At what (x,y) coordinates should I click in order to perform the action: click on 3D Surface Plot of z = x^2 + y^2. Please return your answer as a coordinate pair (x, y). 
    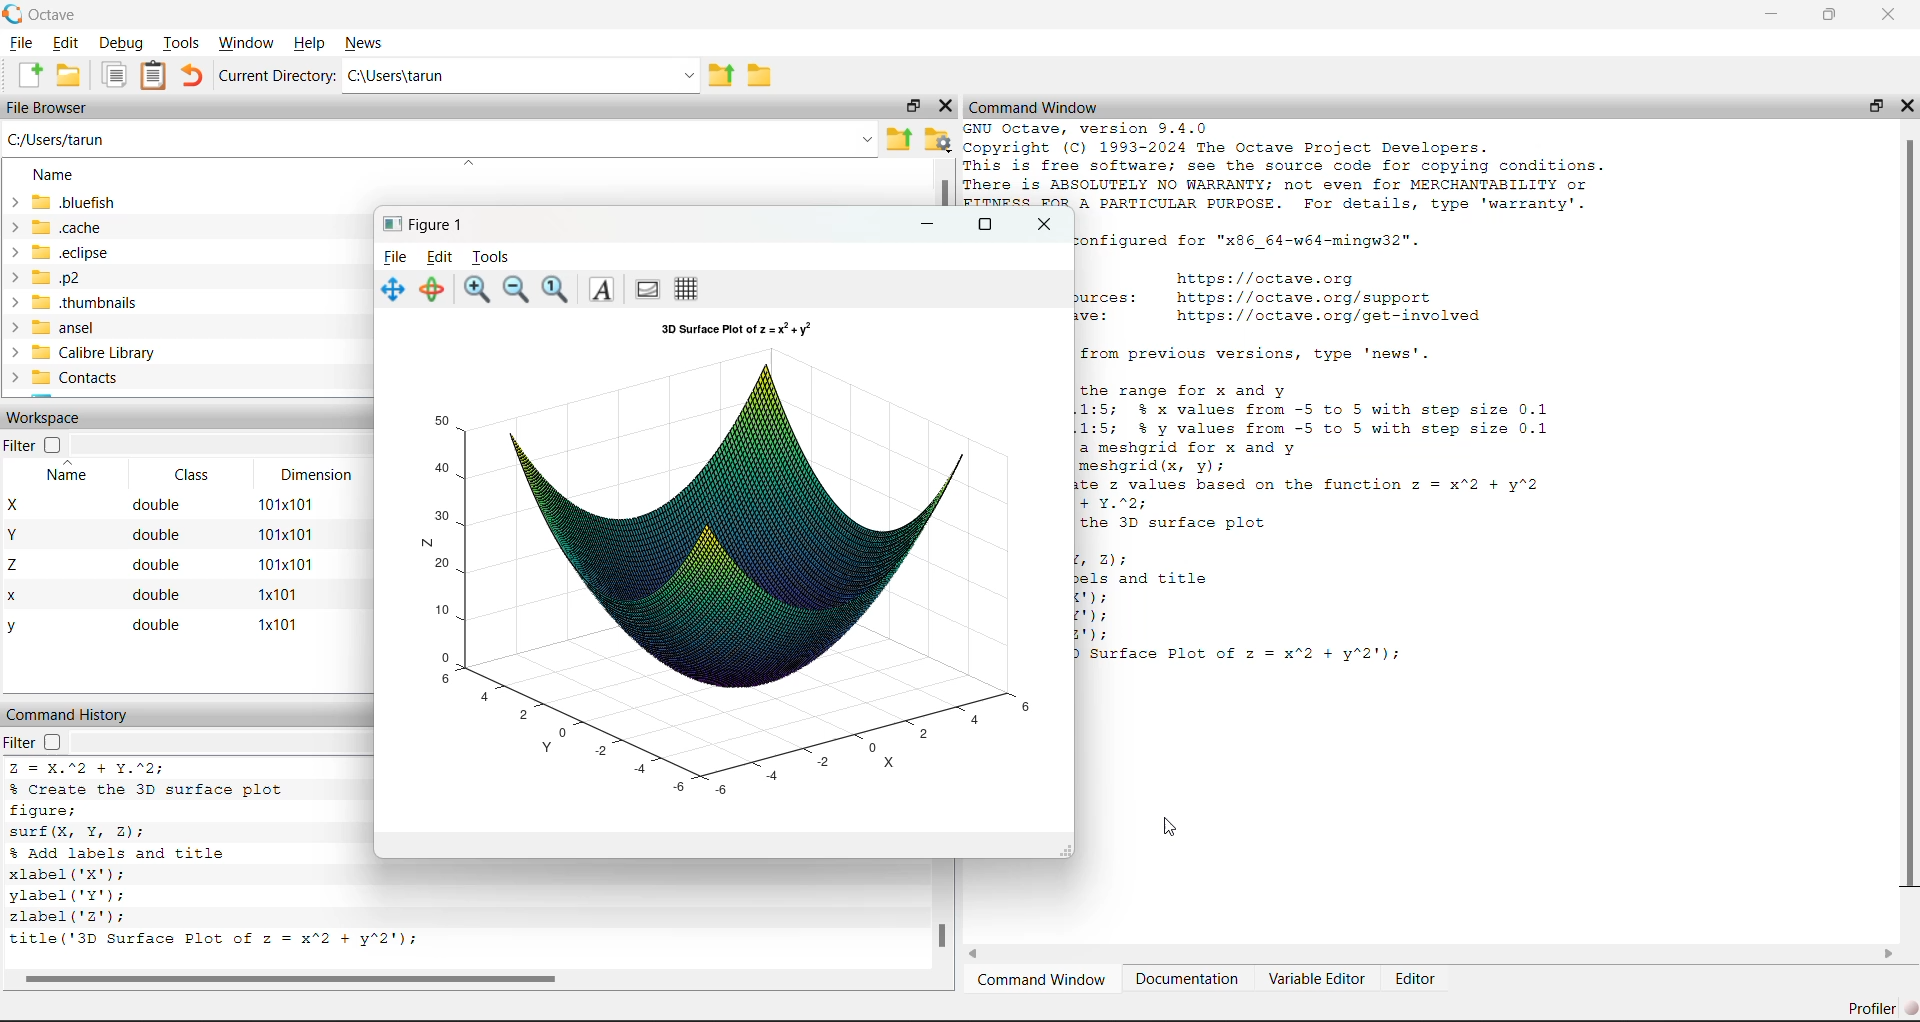
    Looking at the image, I should click on (743, 329).